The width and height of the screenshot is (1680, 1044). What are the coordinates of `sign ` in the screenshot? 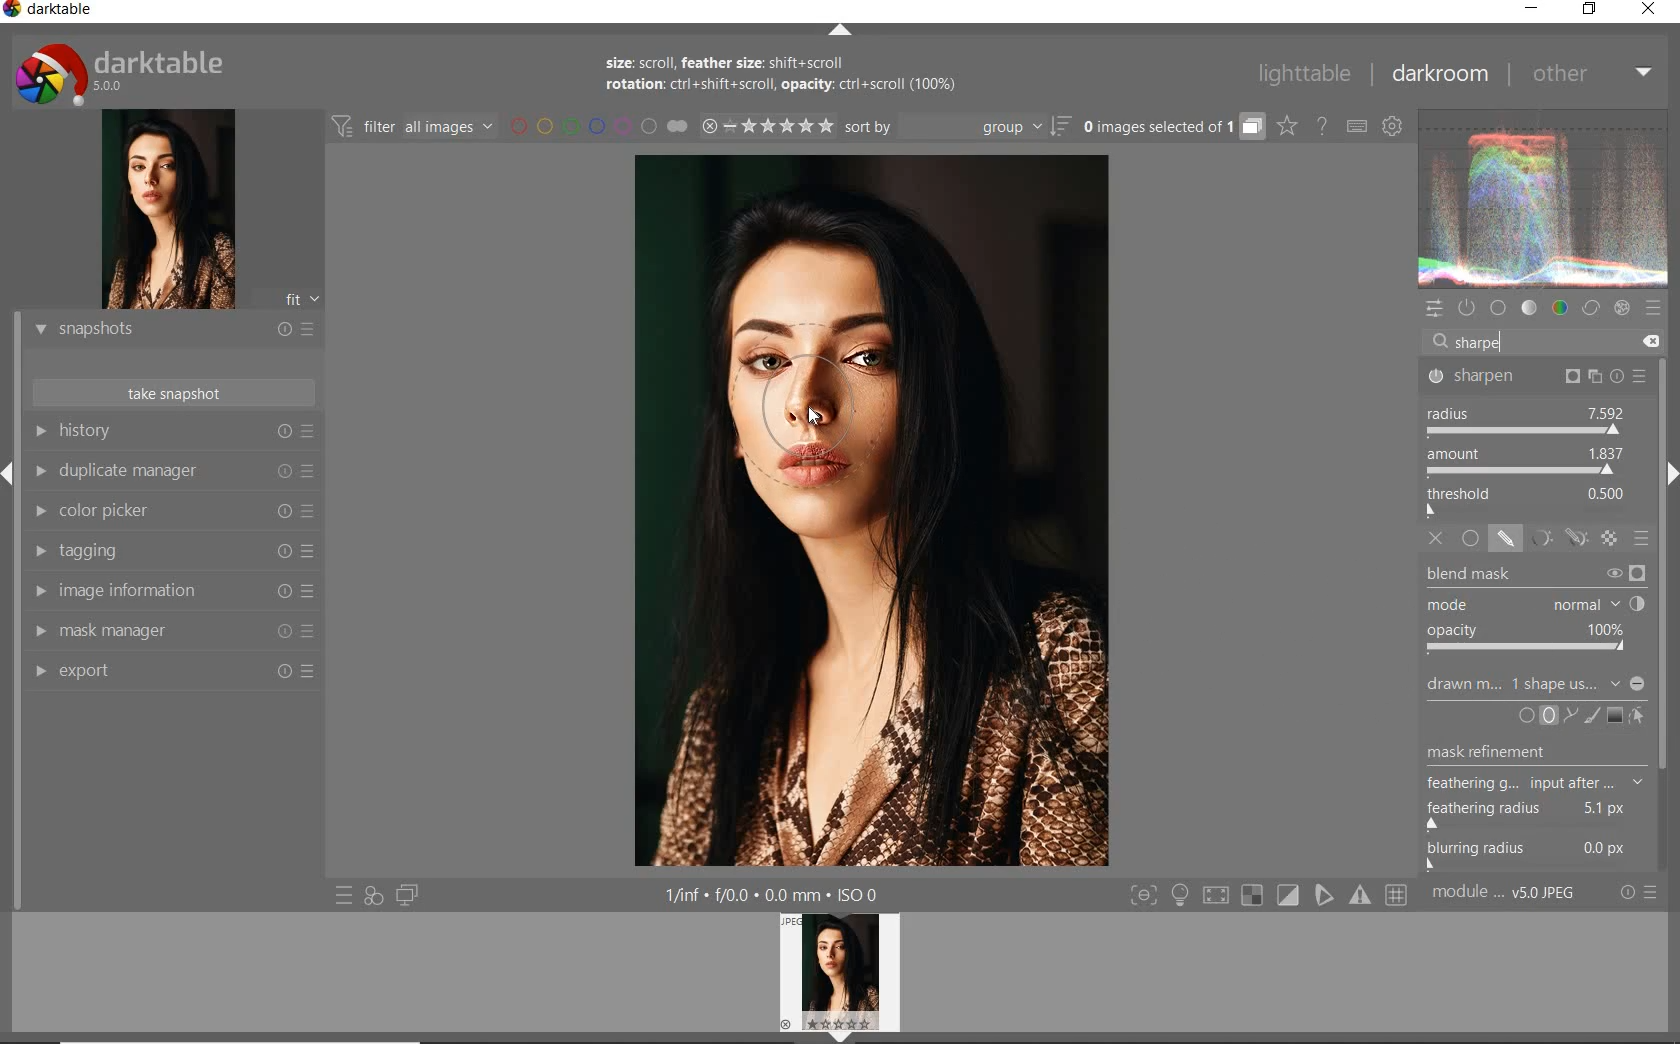 It's located at (1655, 309).